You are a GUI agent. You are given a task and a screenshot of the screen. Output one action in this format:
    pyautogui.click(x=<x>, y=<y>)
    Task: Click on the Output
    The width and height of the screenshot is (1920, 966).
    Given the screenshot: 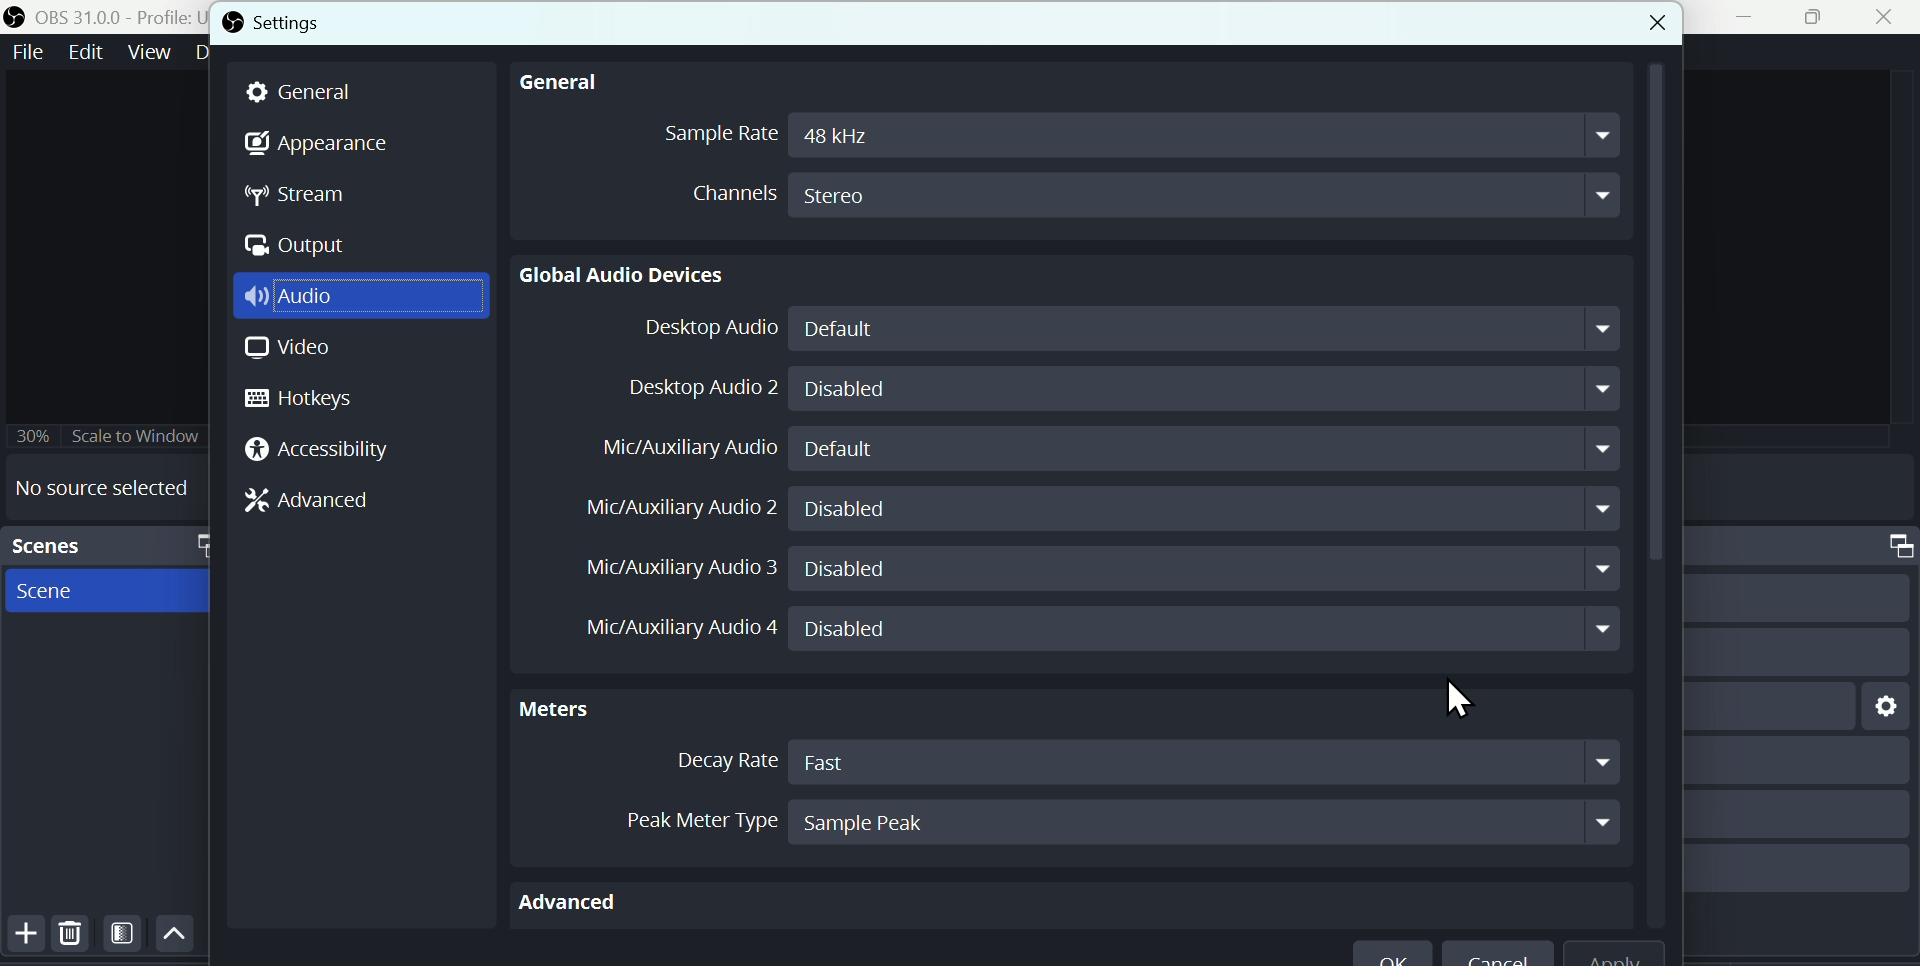 What is the action you would take?
    pyautogui.click(x=299, y=247)
    